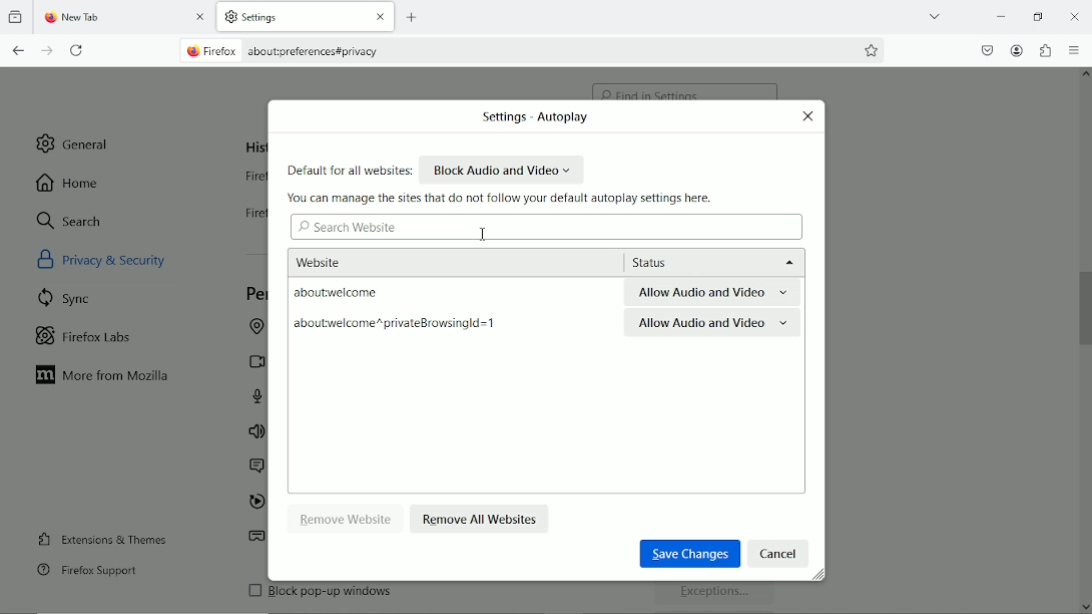 Image resolution: width=1092 pixels, height=614 pixels. What do you see at coordinates (19, 50) in the screenshot?
I see `go back` at bounding box center [19, 50].